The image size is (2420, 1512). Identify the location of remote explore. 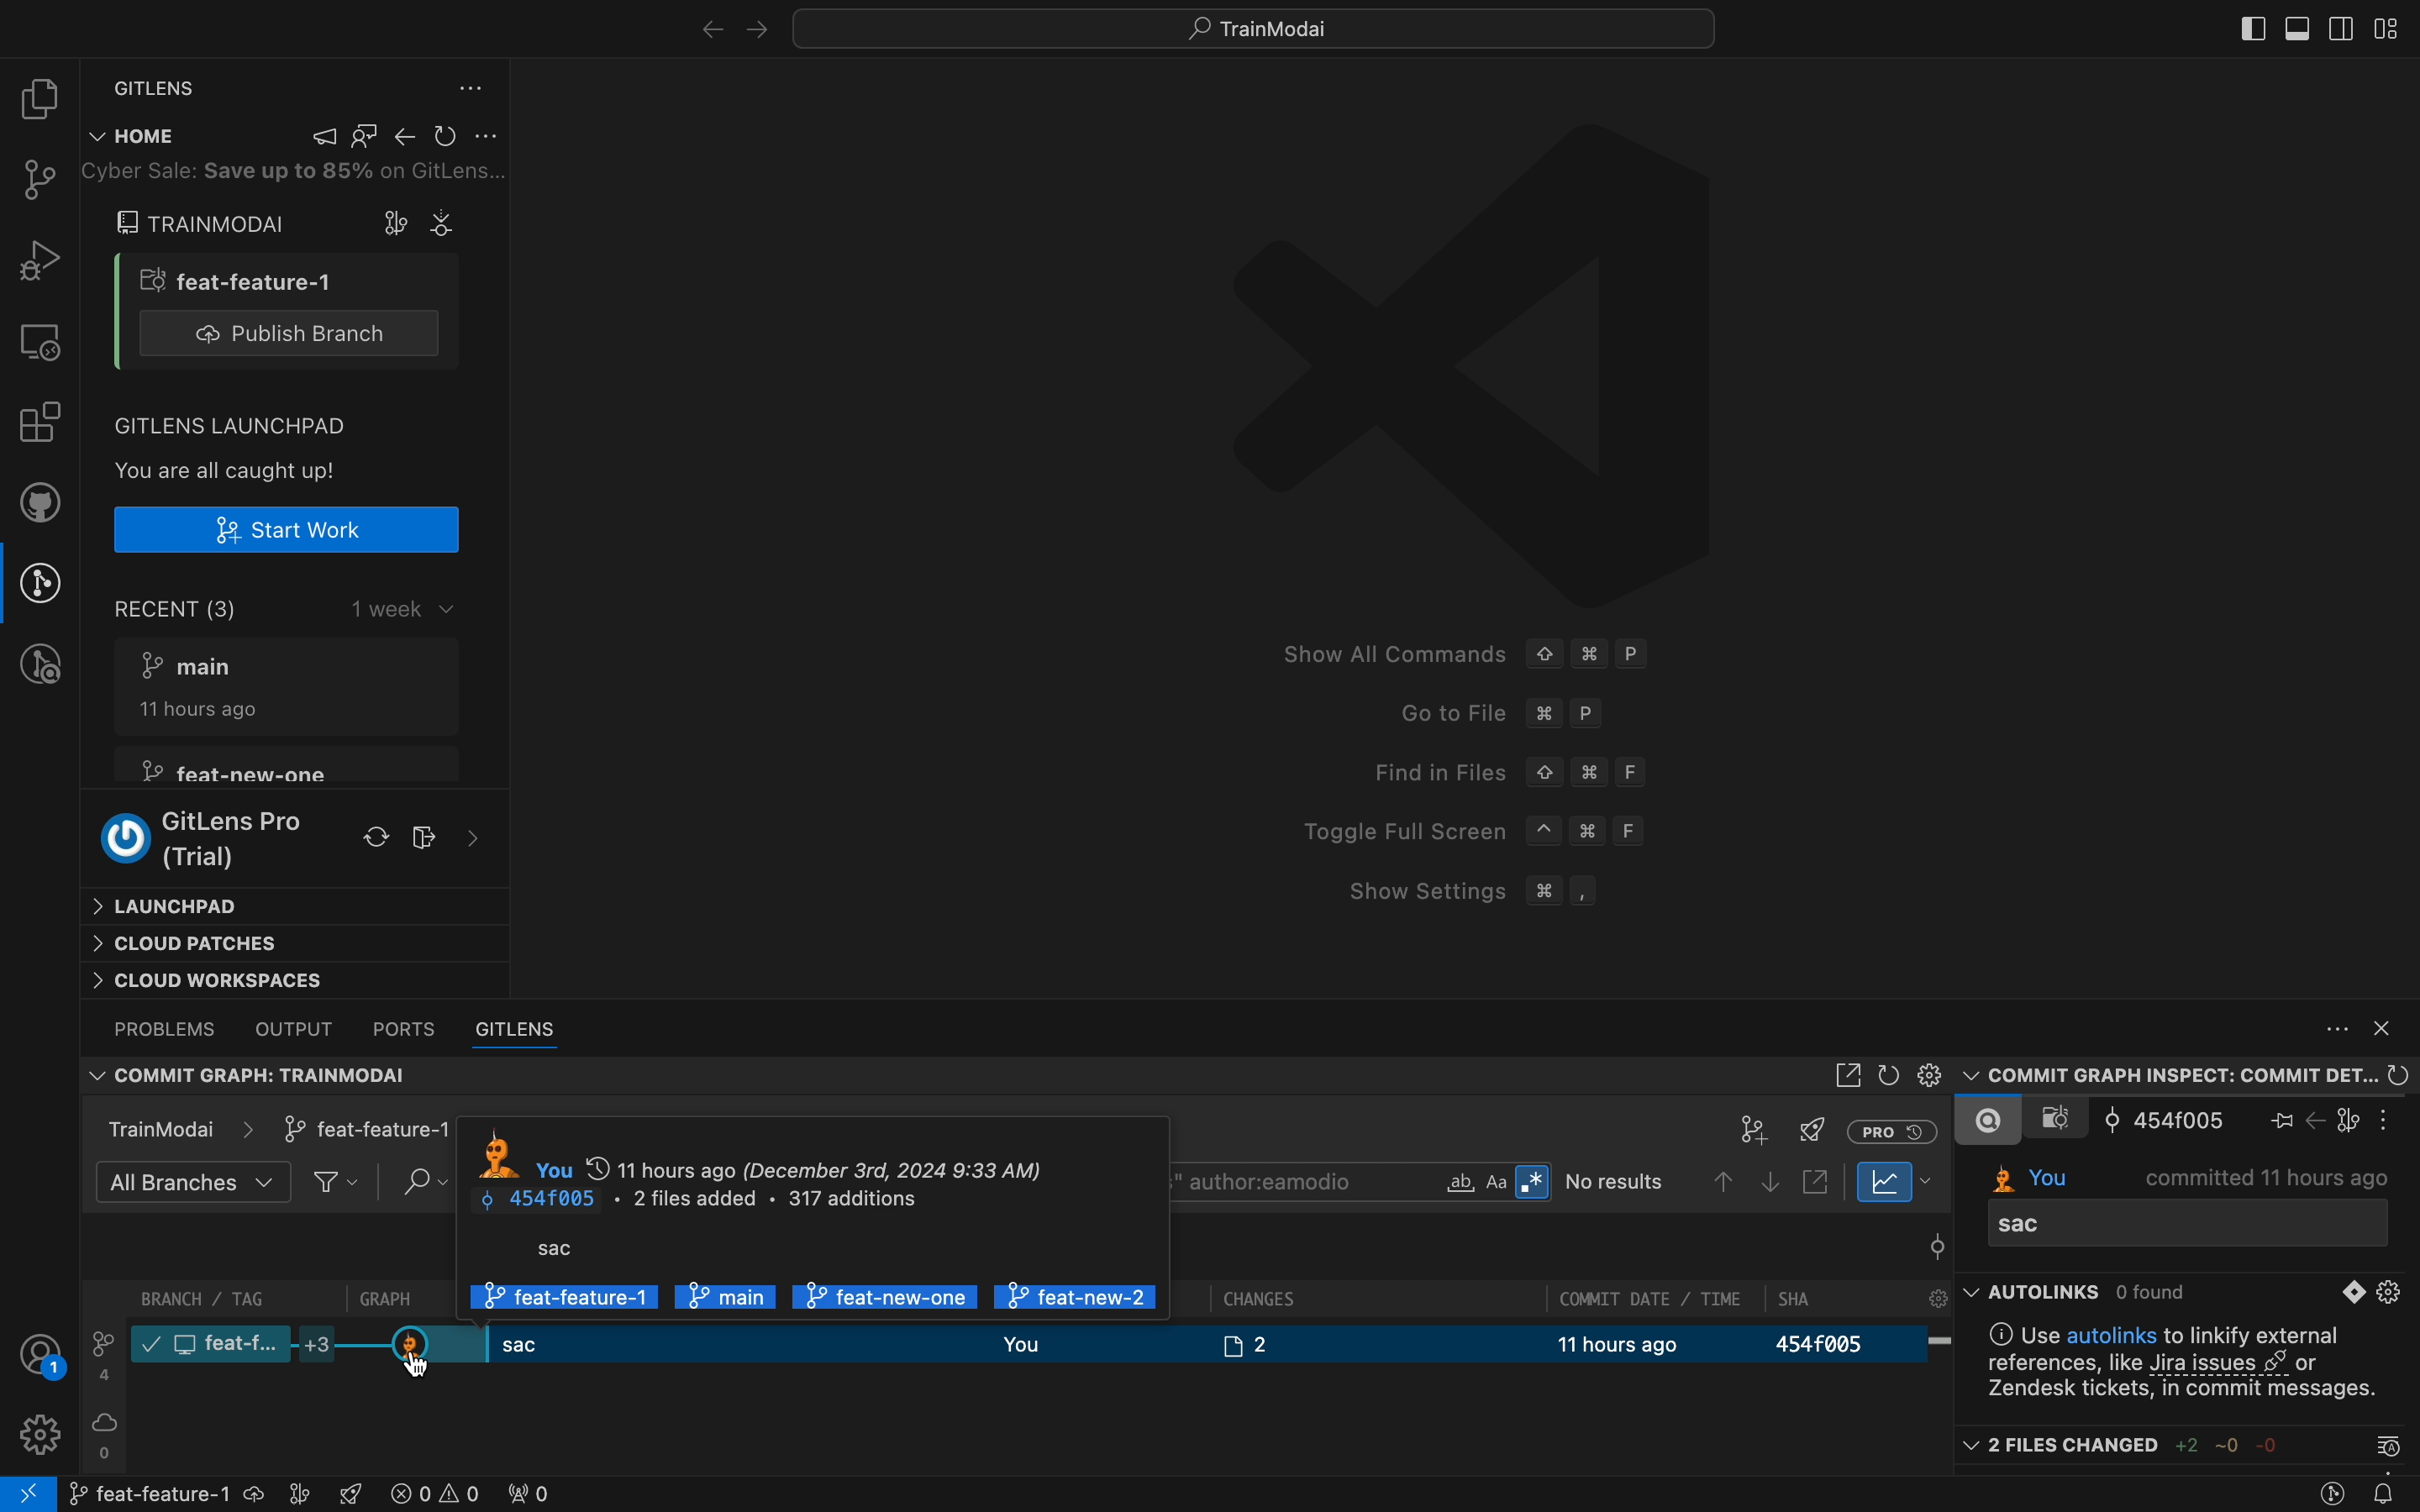
(42, 342).